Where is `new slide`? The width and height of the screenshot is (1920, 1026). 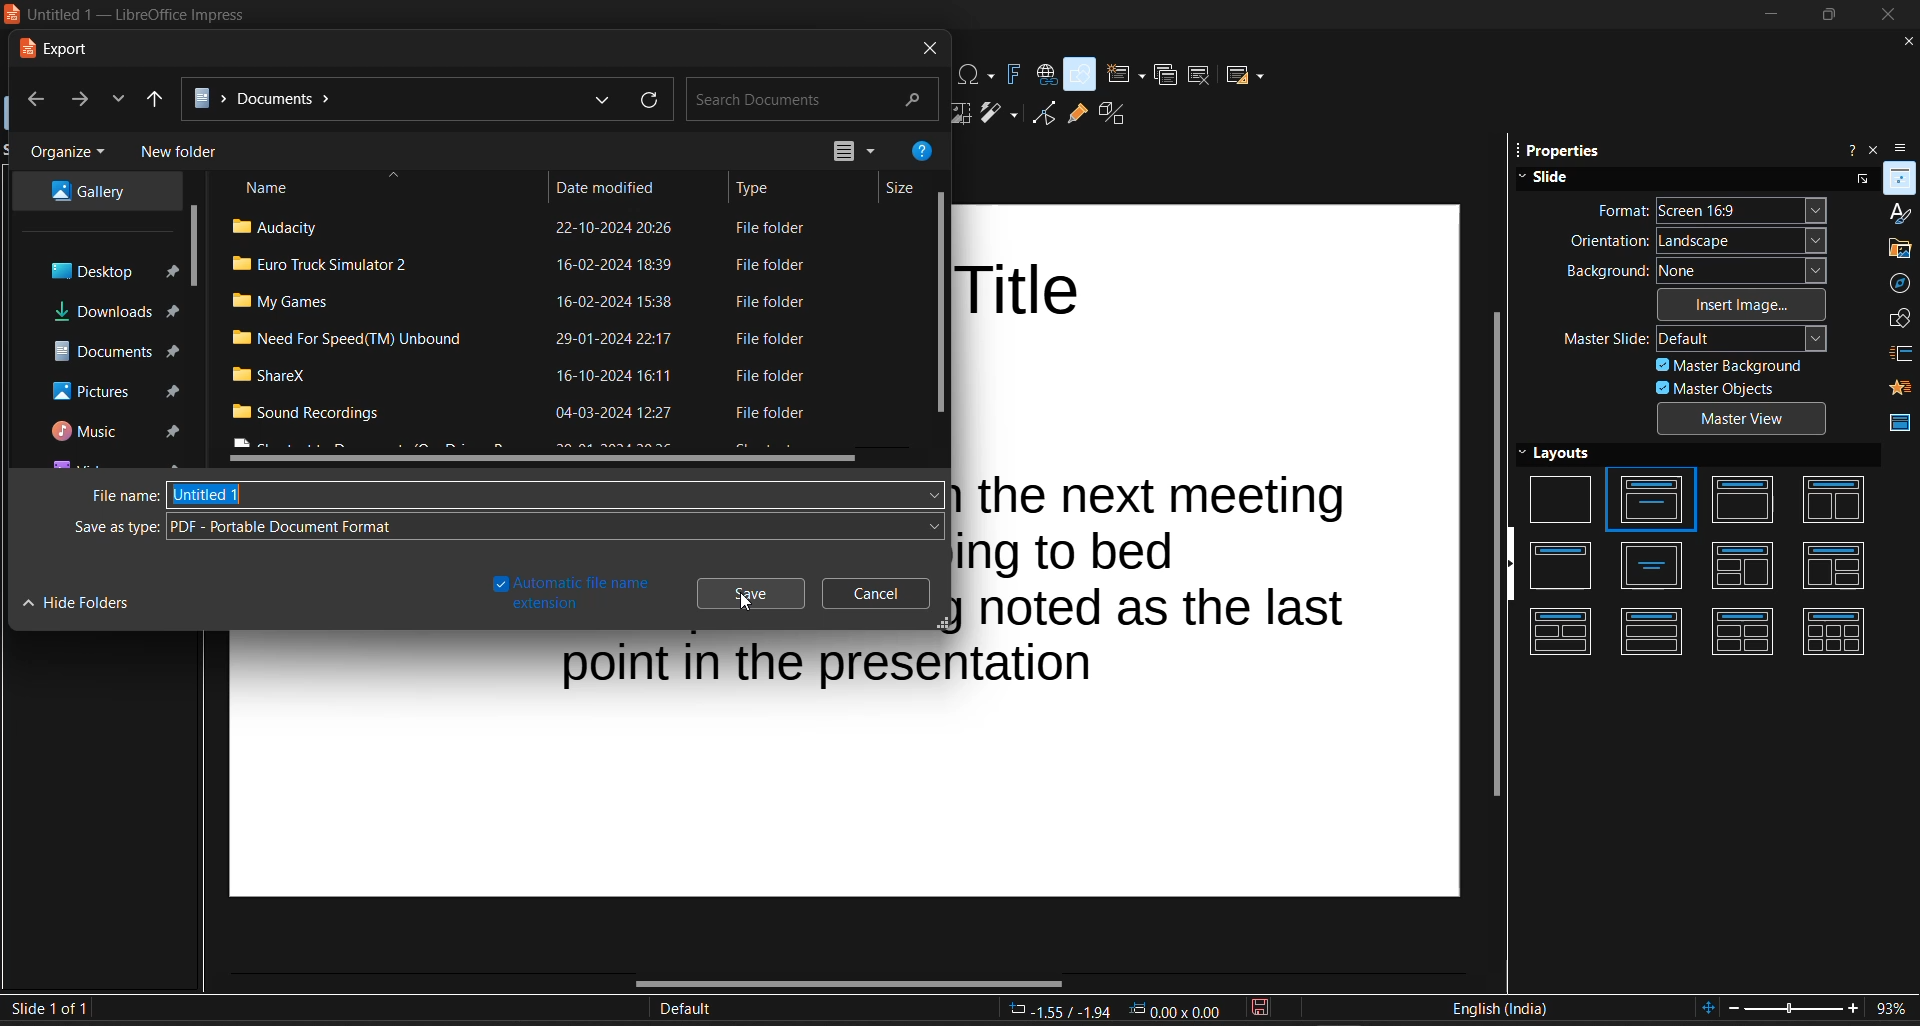
new slide is located at coordinates (1124, 75).